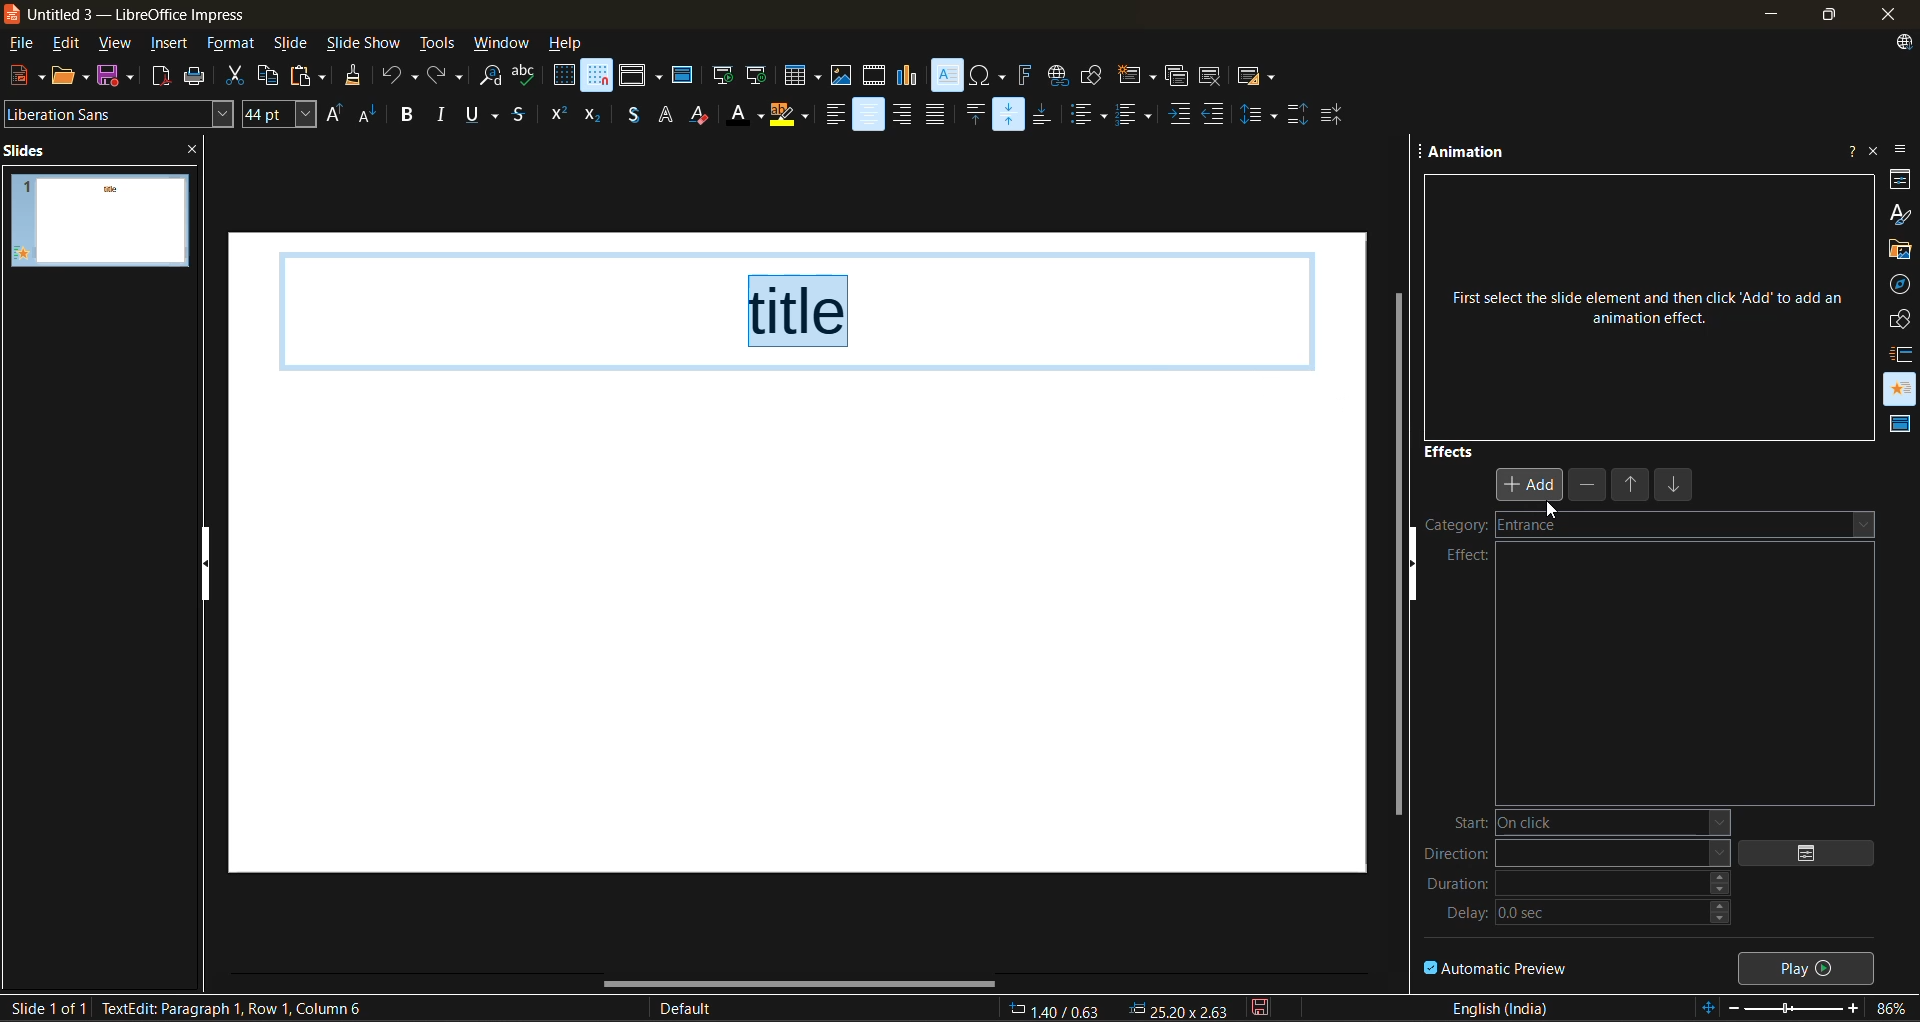 The height and width of the screenshot is (1022, 1920). I want to click on show draw functions, so click(1093, 73).